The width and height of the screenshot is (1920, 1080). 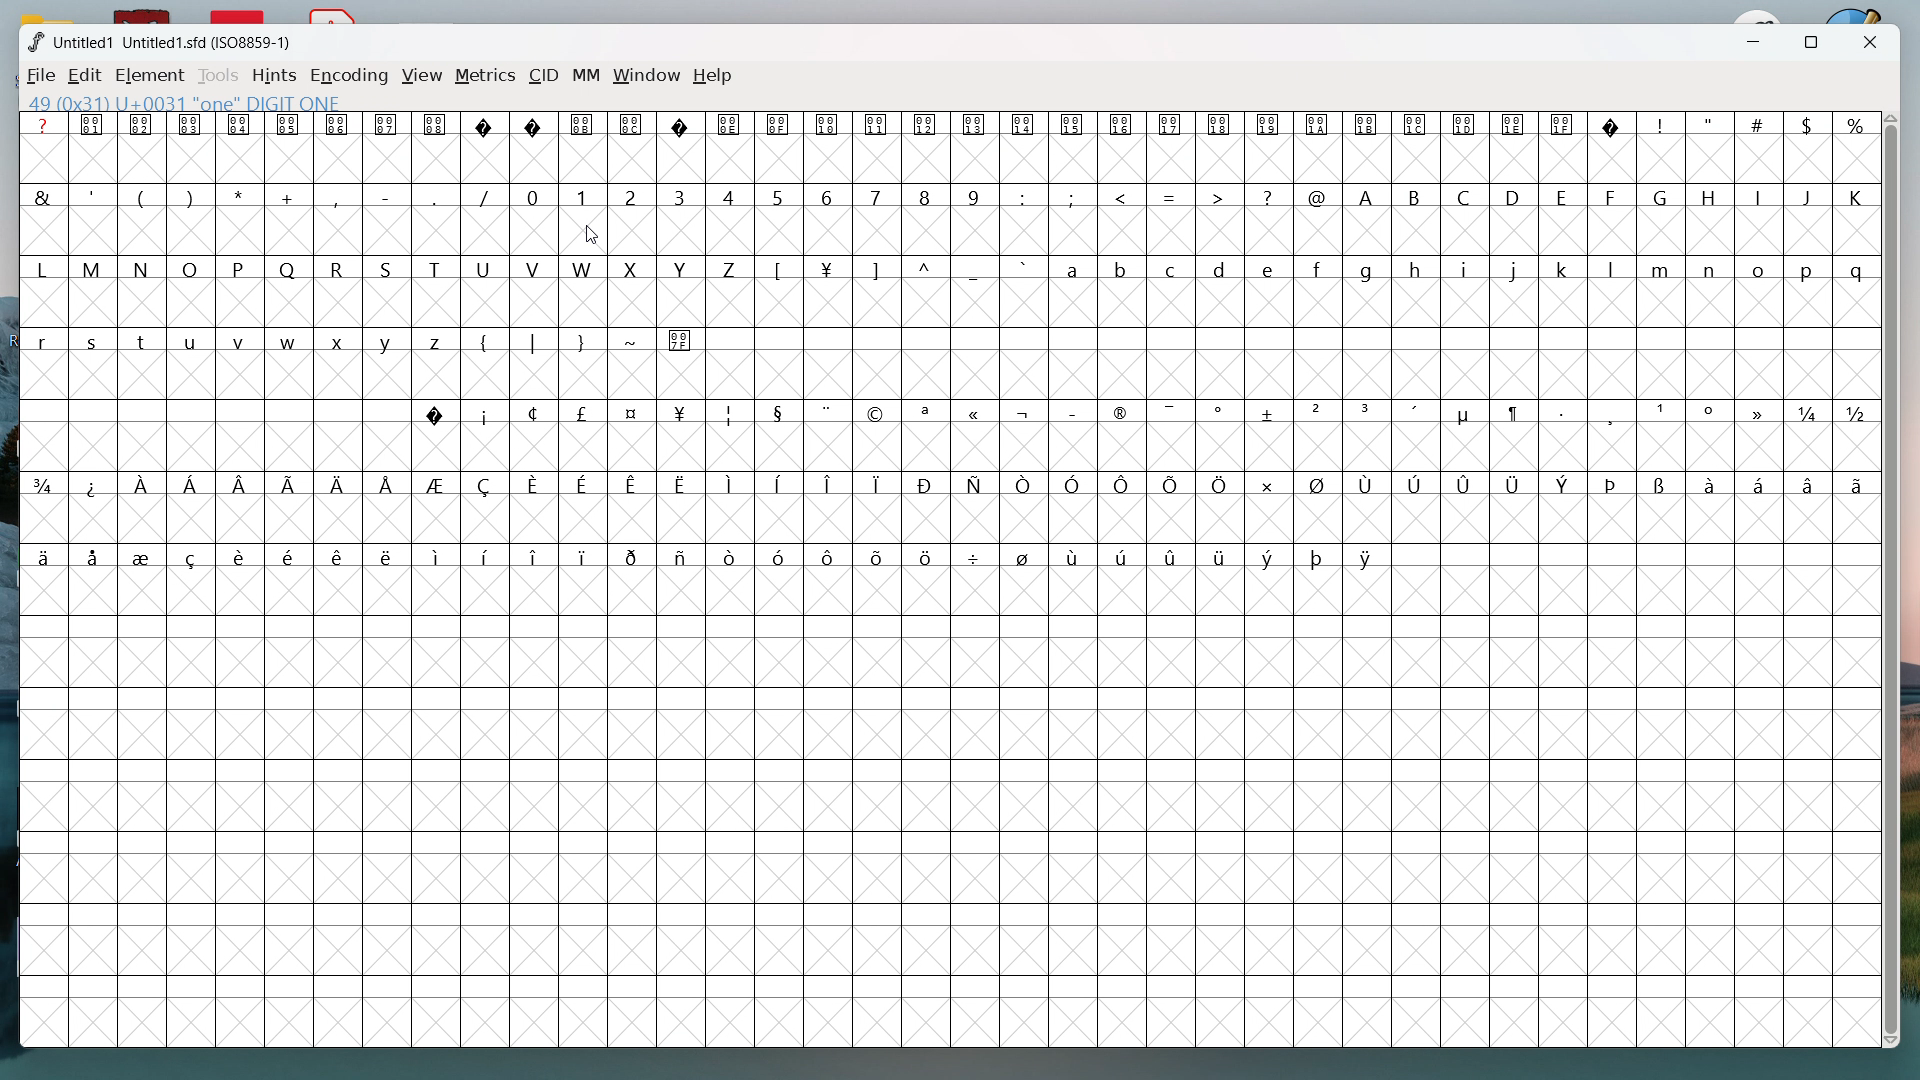 I want to click on 1, so click(x=585, y=196).